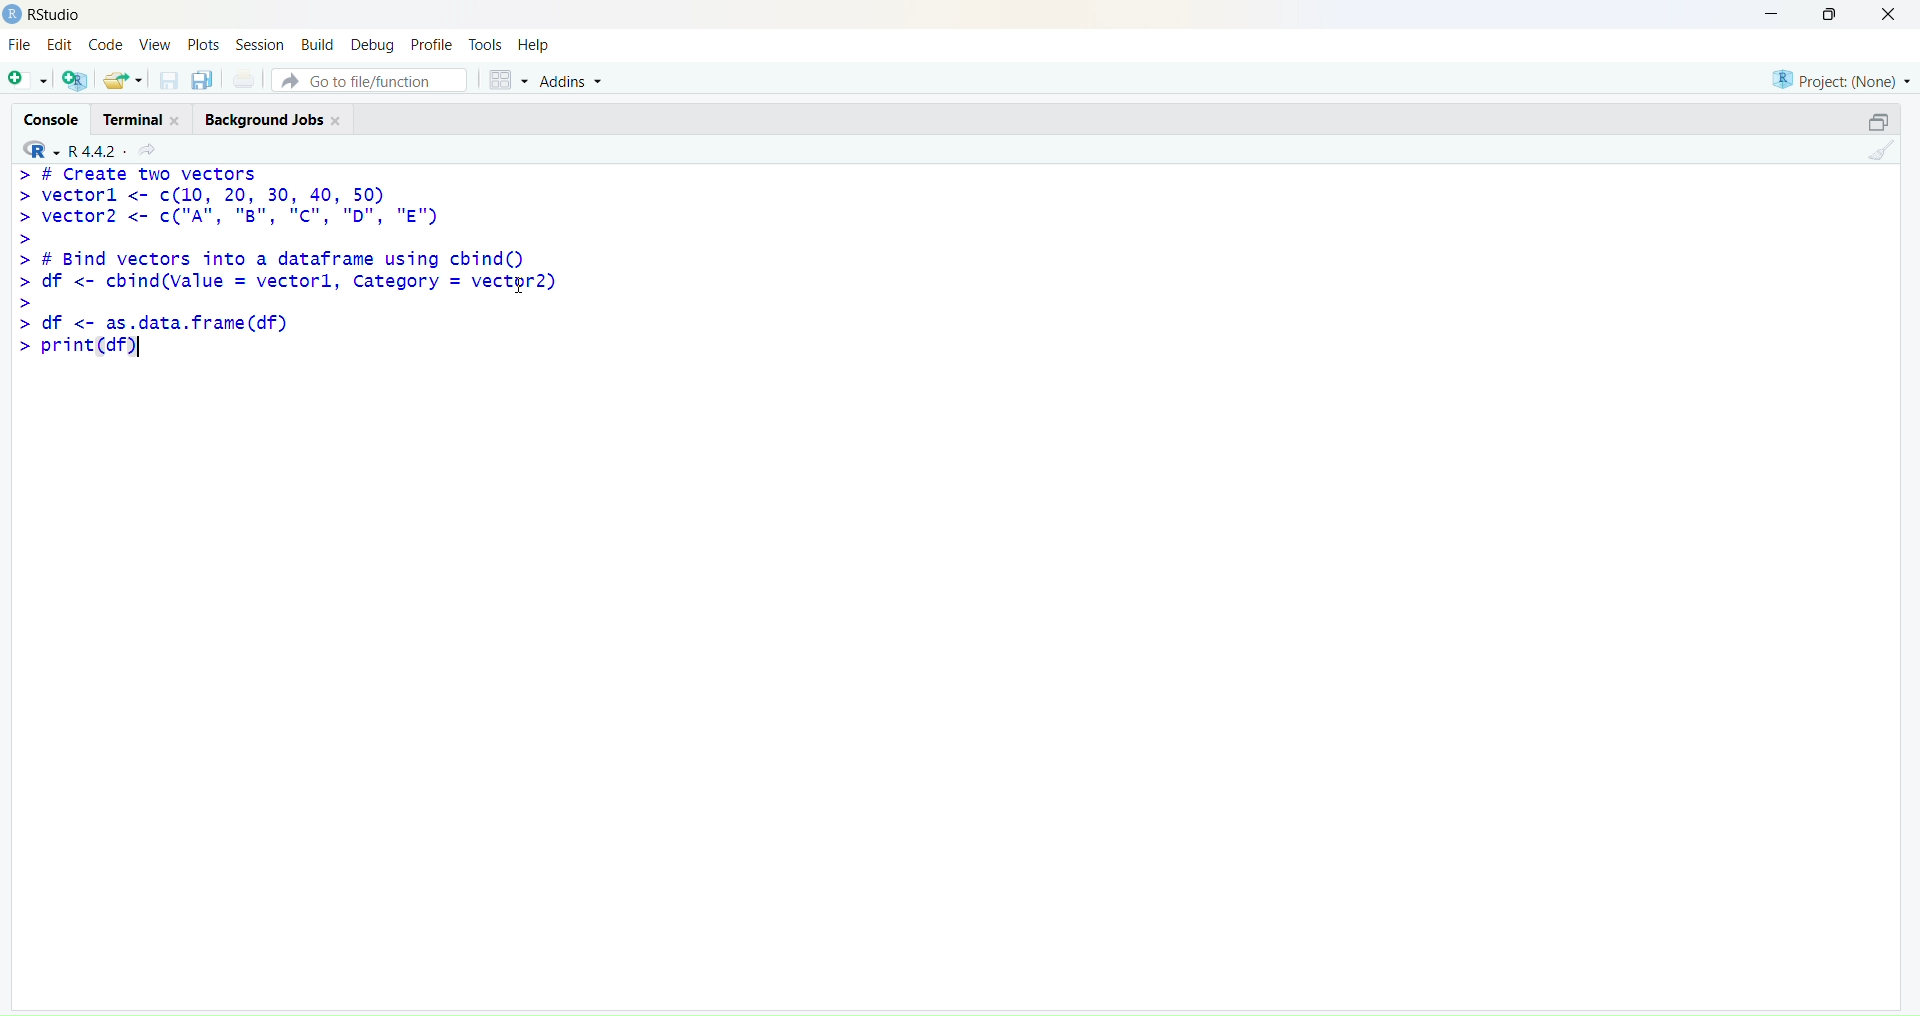 Image resolution: width=1920 pixels, height=1016 pixels. I want to click on Help, so click(535, 45).